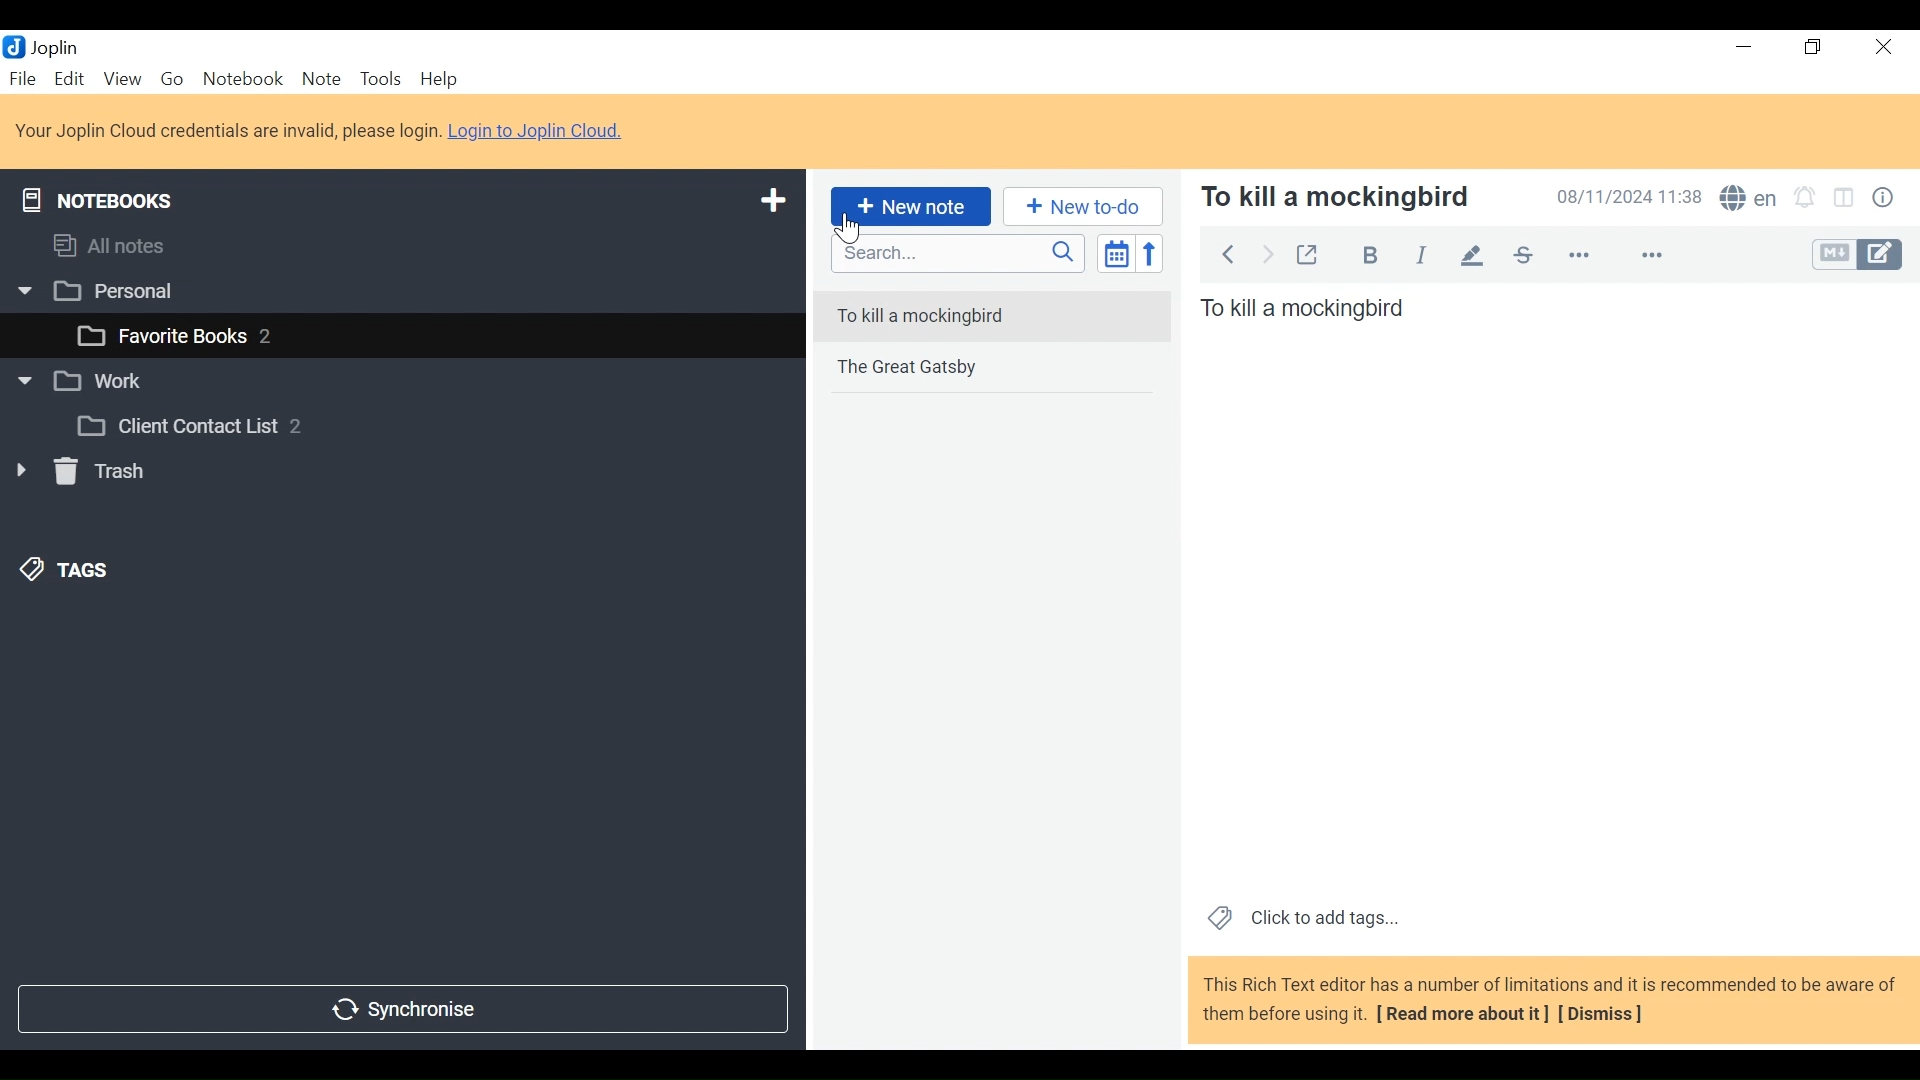  I want to click on New Note, so click(911, 206).